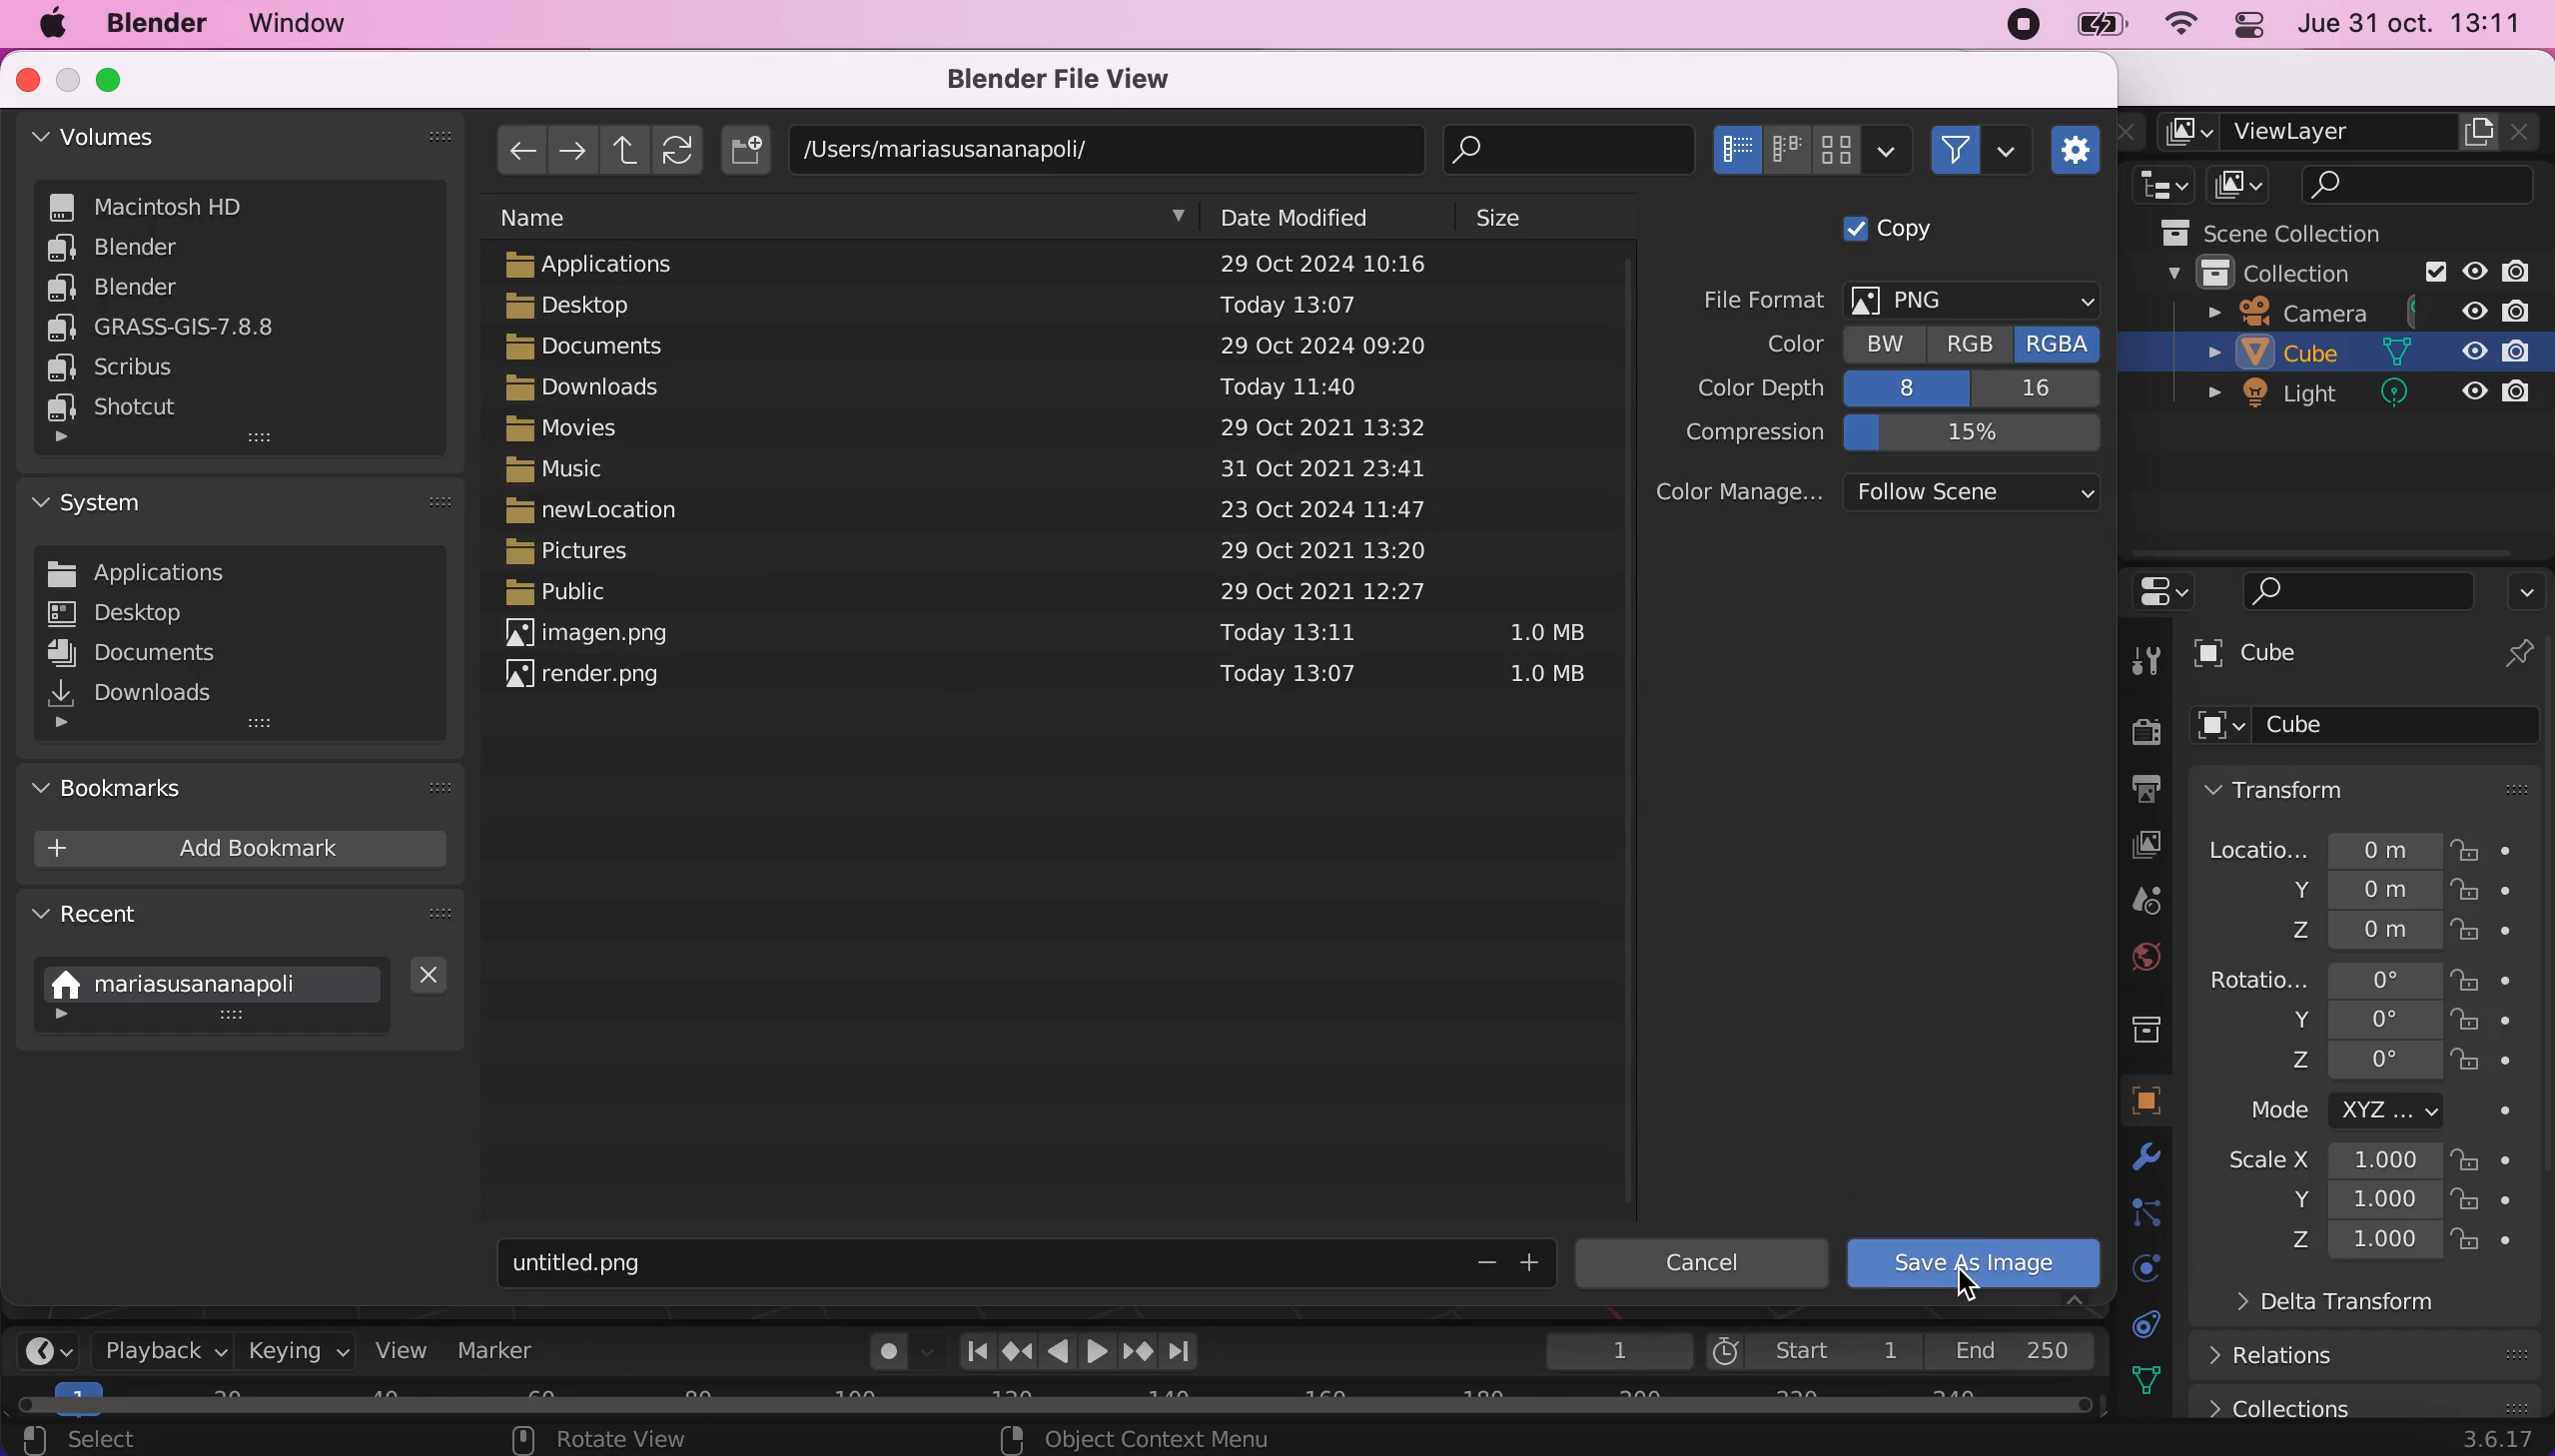  What do you see at coordinates (2343, 591) in the screenshot?
I see `search bar` at bounding box center [2343, 591].